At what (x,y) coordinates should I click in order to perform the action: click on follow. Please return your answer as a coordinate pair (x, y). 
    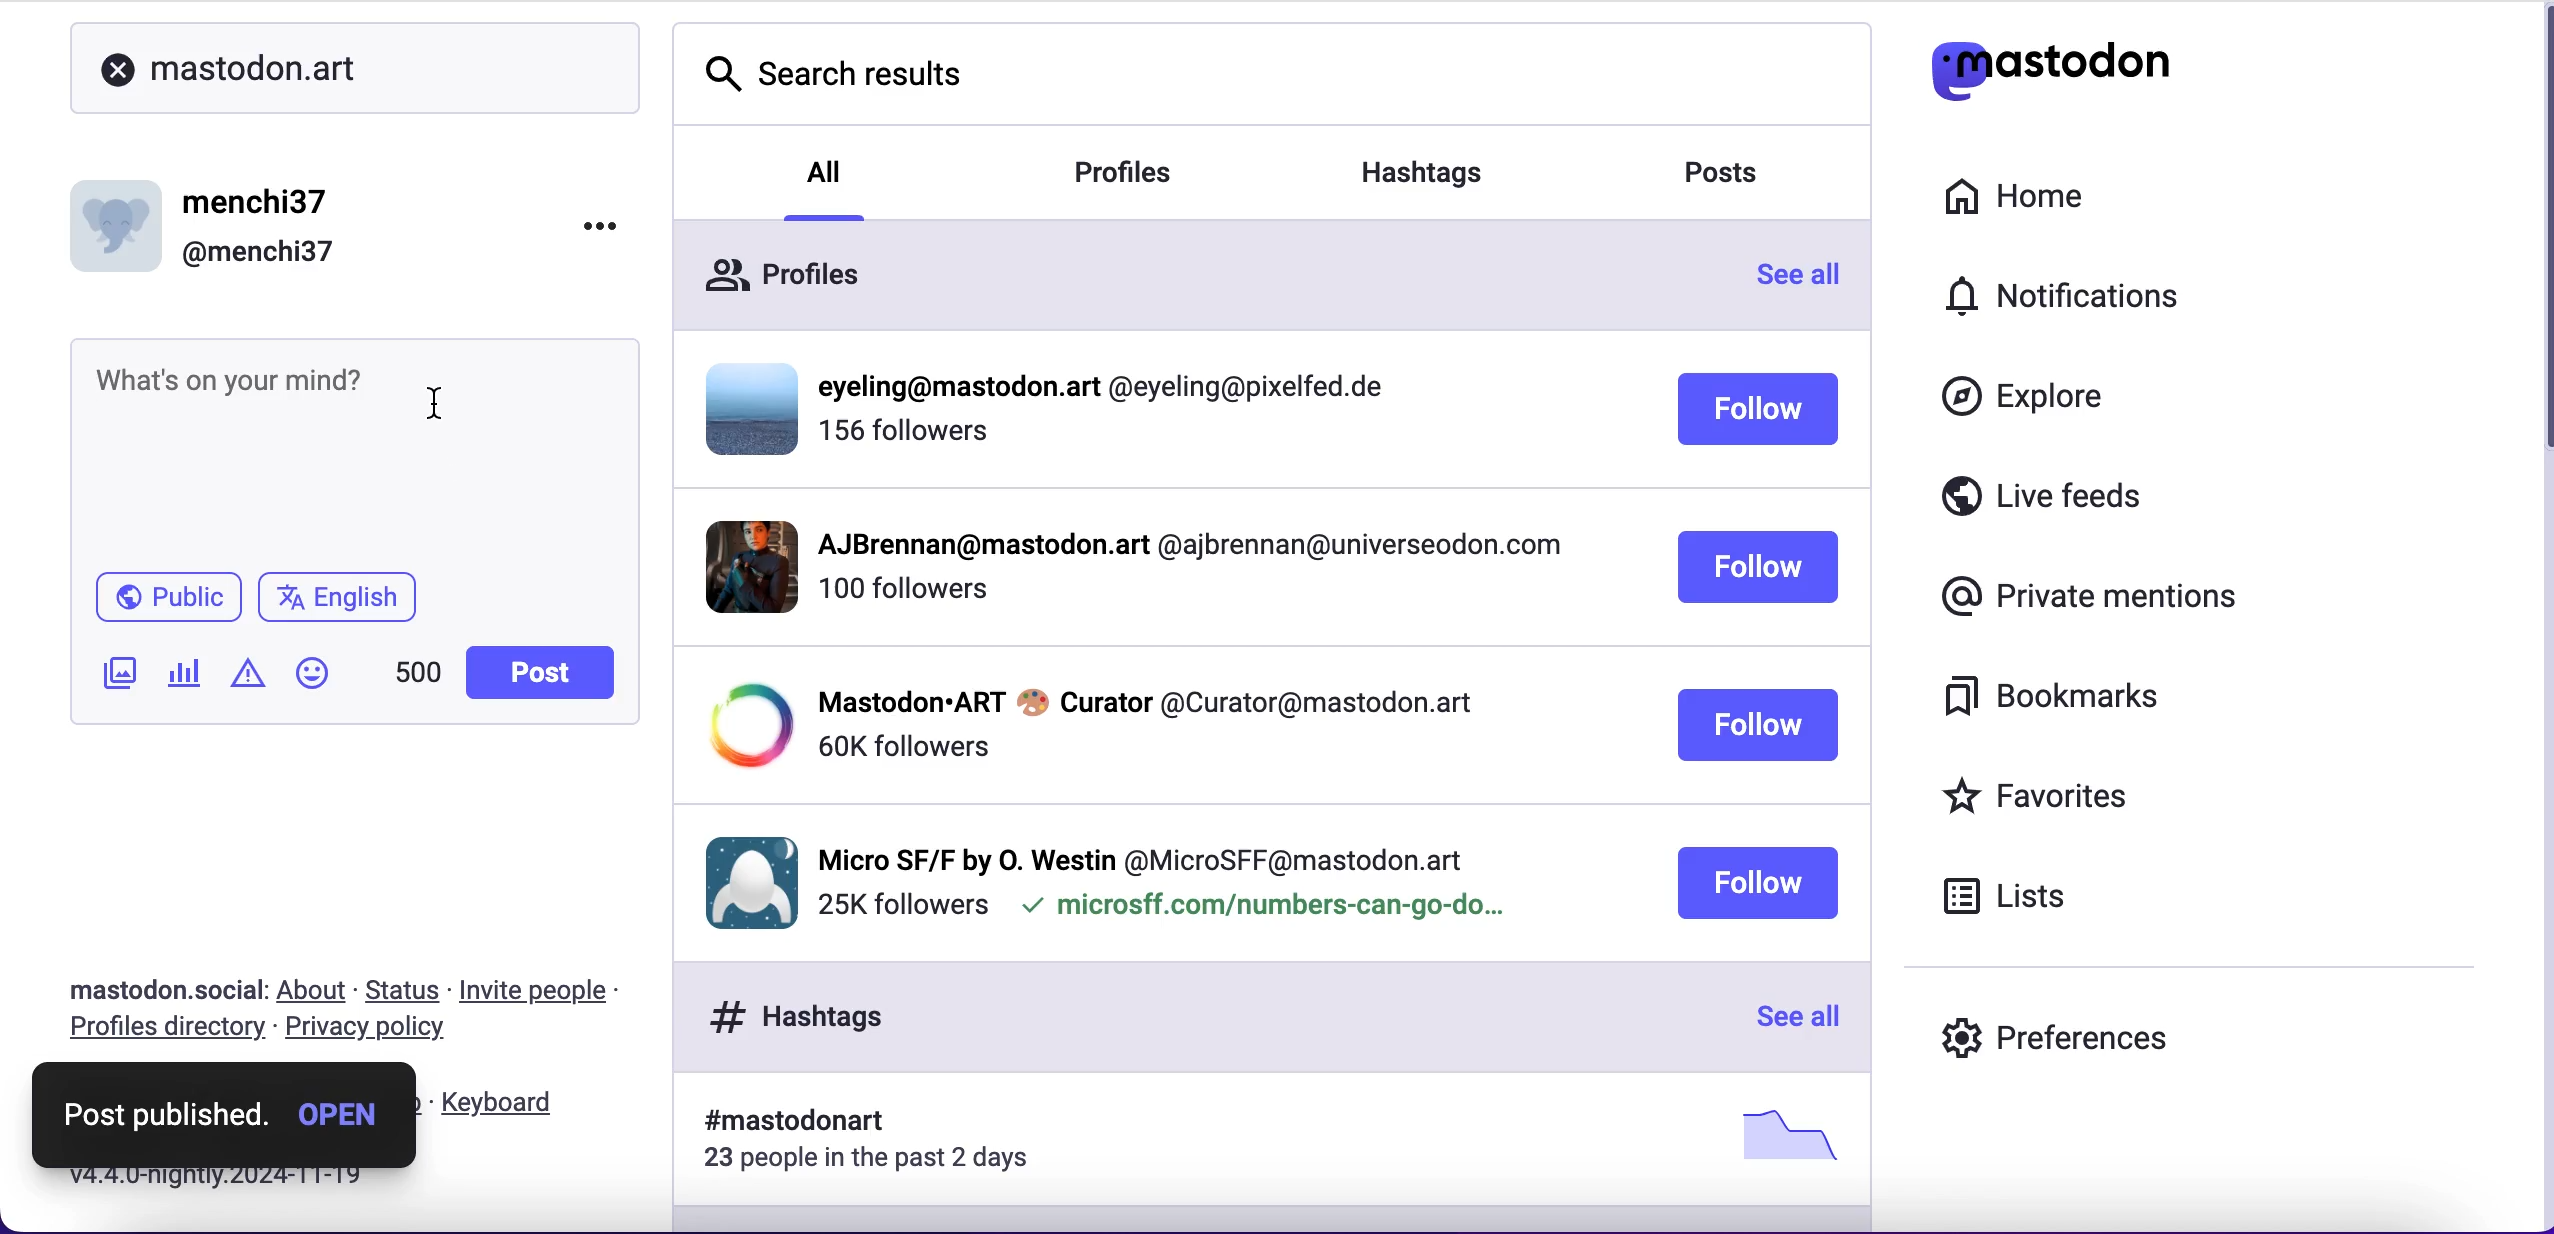
    Looking at the image, I should click on (1758, 412).